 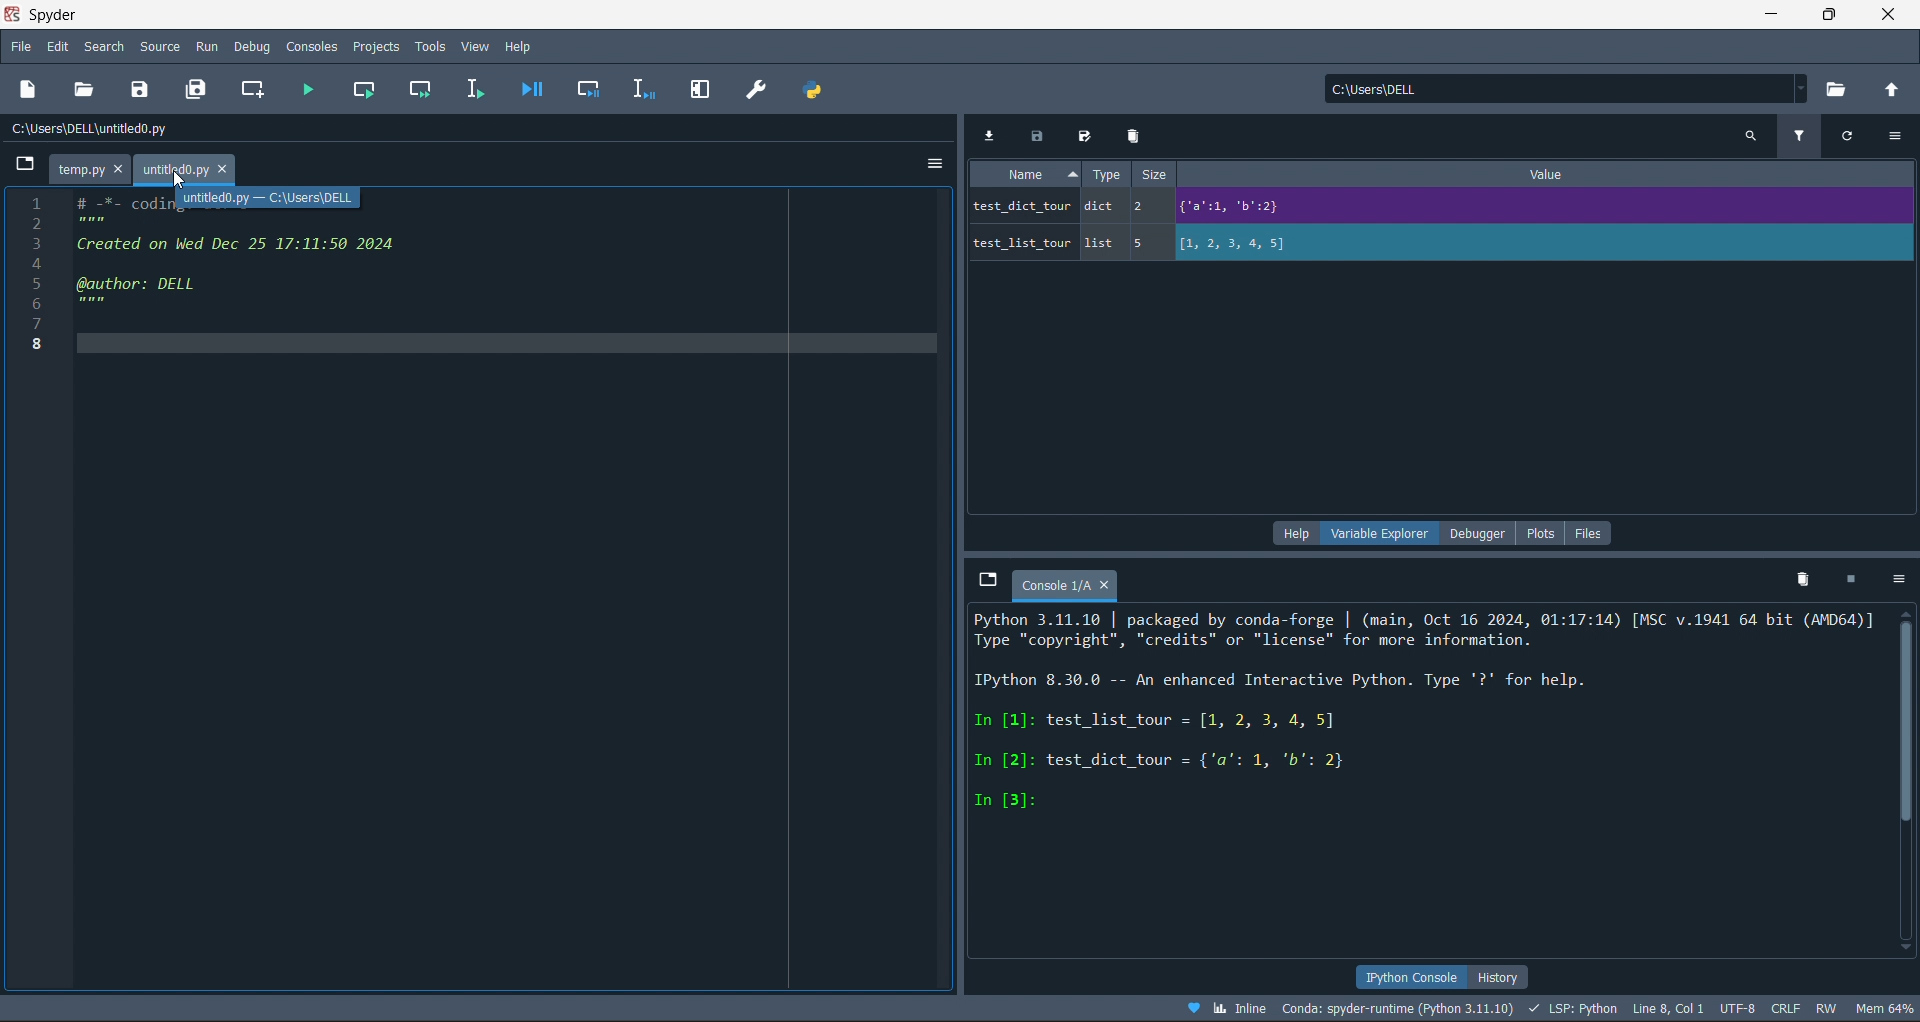 What do you see at coordinates (88, 88) in the screenshot?
I see `open file` at bounding box center [88, 88].